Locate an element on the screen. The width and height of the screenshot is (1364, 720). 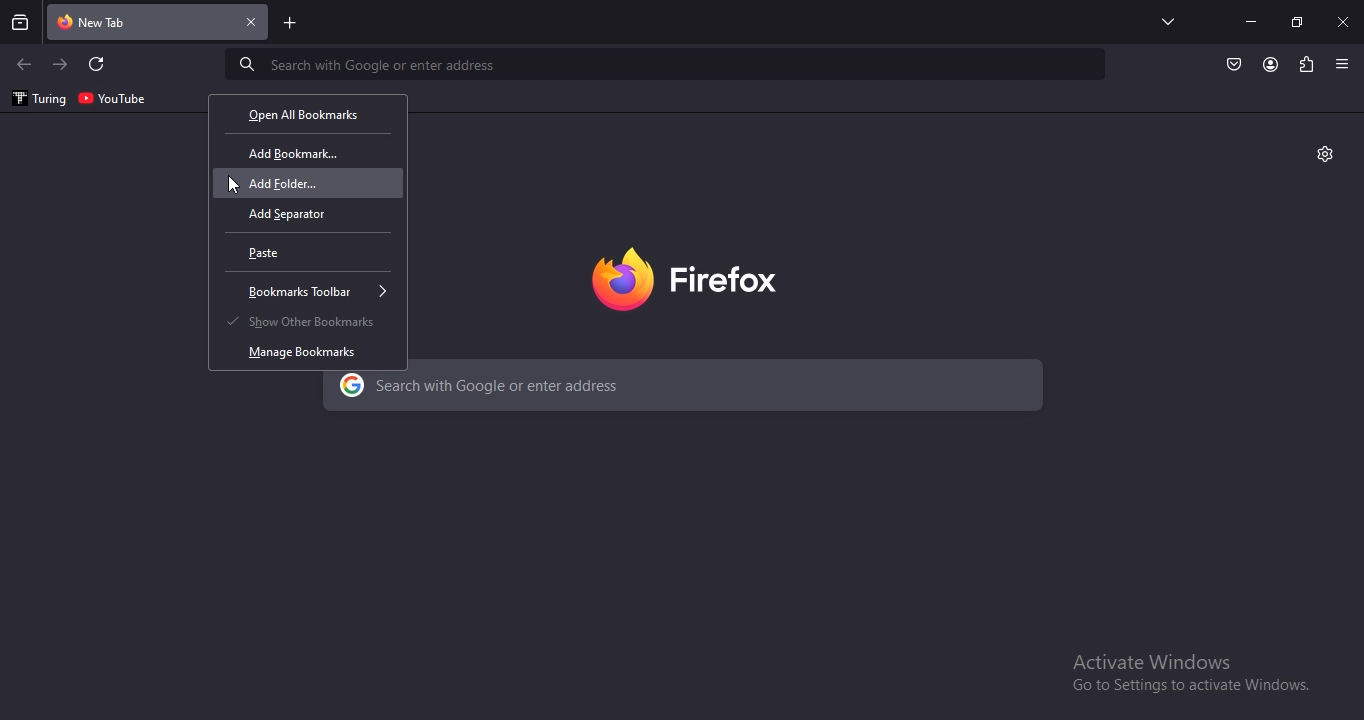
settings is located at coordinates (1325, 152).